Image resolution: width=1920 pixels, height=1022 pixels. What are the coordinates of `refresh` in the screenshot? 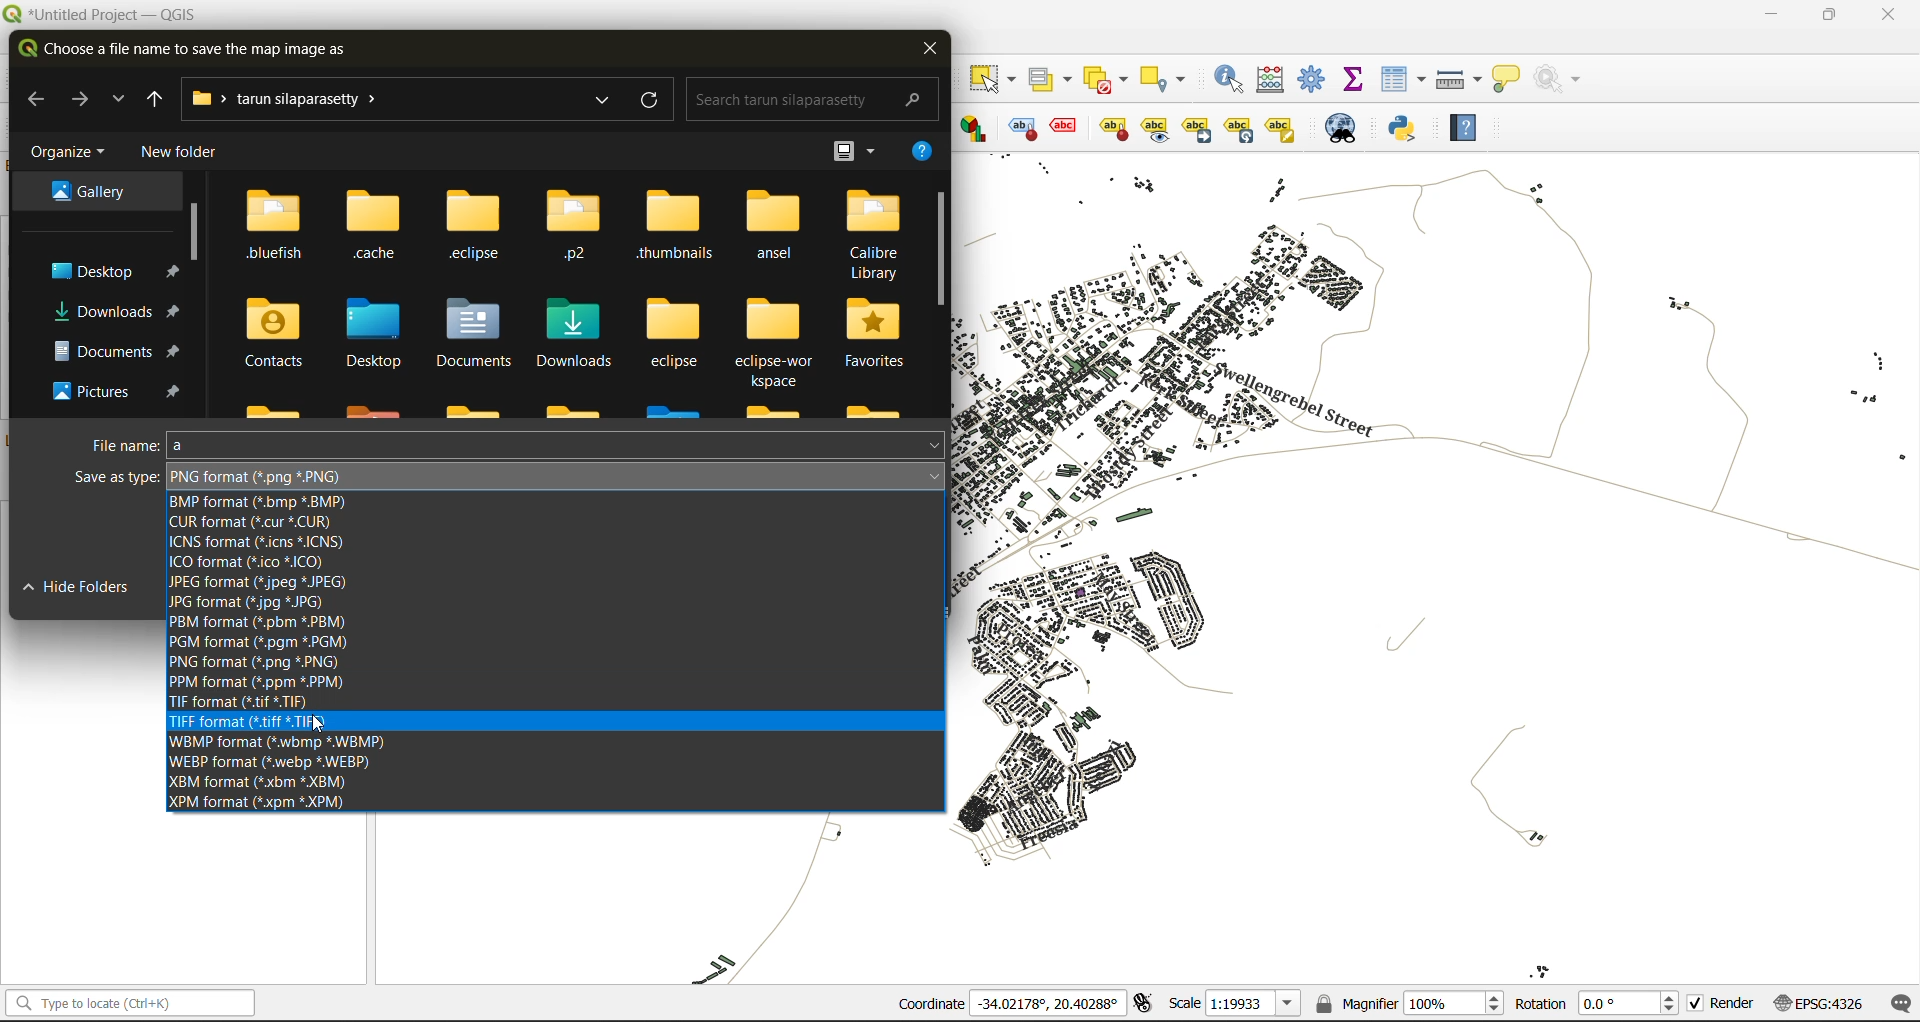 It's located at (652, 103).